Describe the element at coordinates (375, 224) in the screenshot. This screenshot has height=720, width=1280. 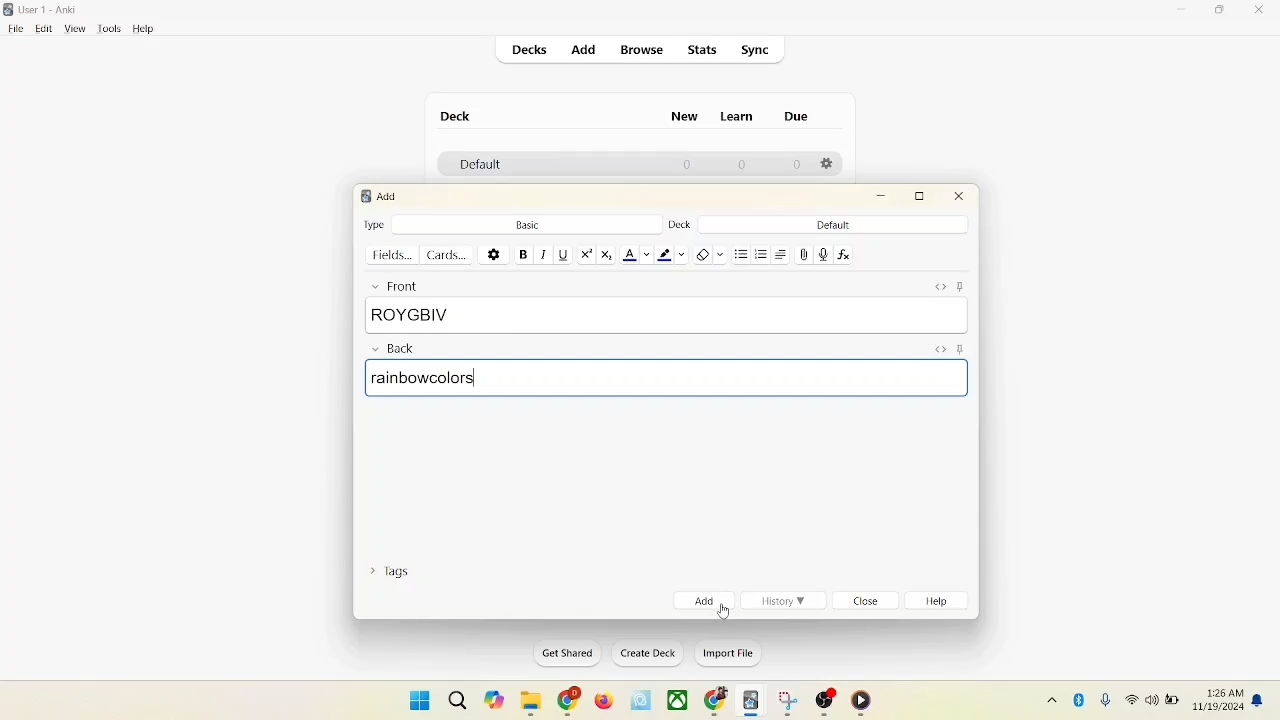
I see `type` at that location.